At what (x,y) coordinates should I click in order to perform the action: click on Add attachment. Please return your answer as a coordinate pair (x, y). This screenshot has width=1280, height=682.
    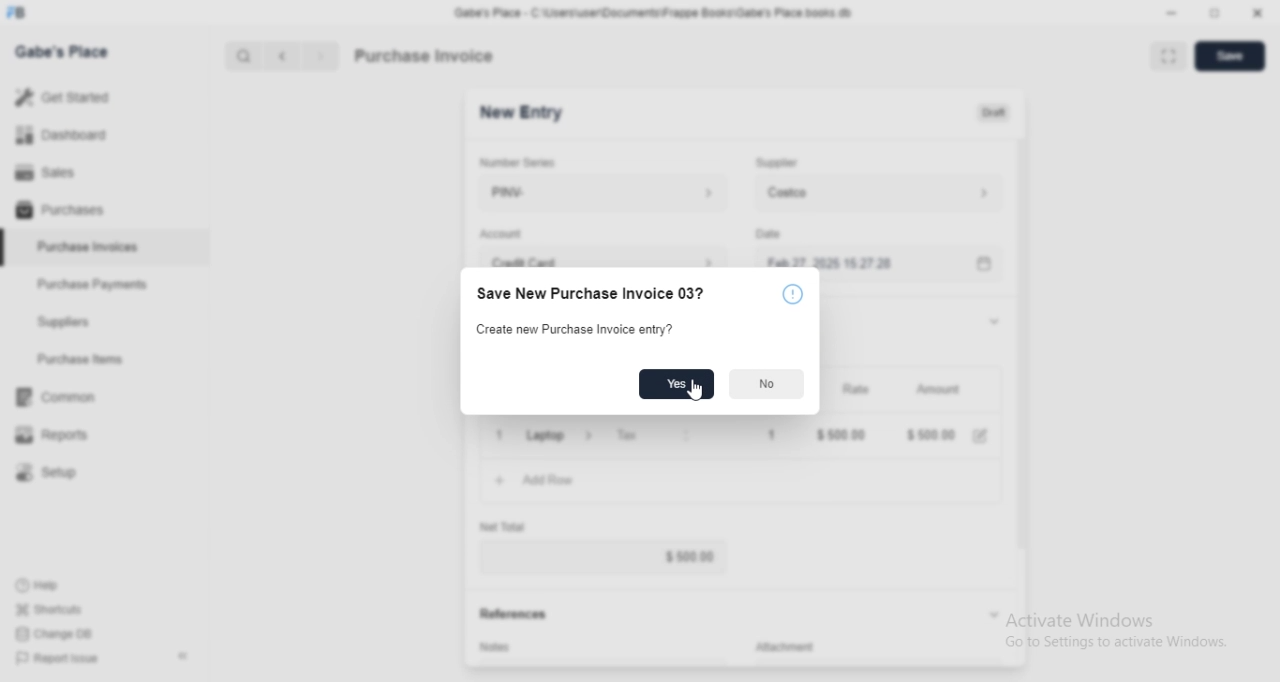
    Looking at the image, I should click on (879, 662).